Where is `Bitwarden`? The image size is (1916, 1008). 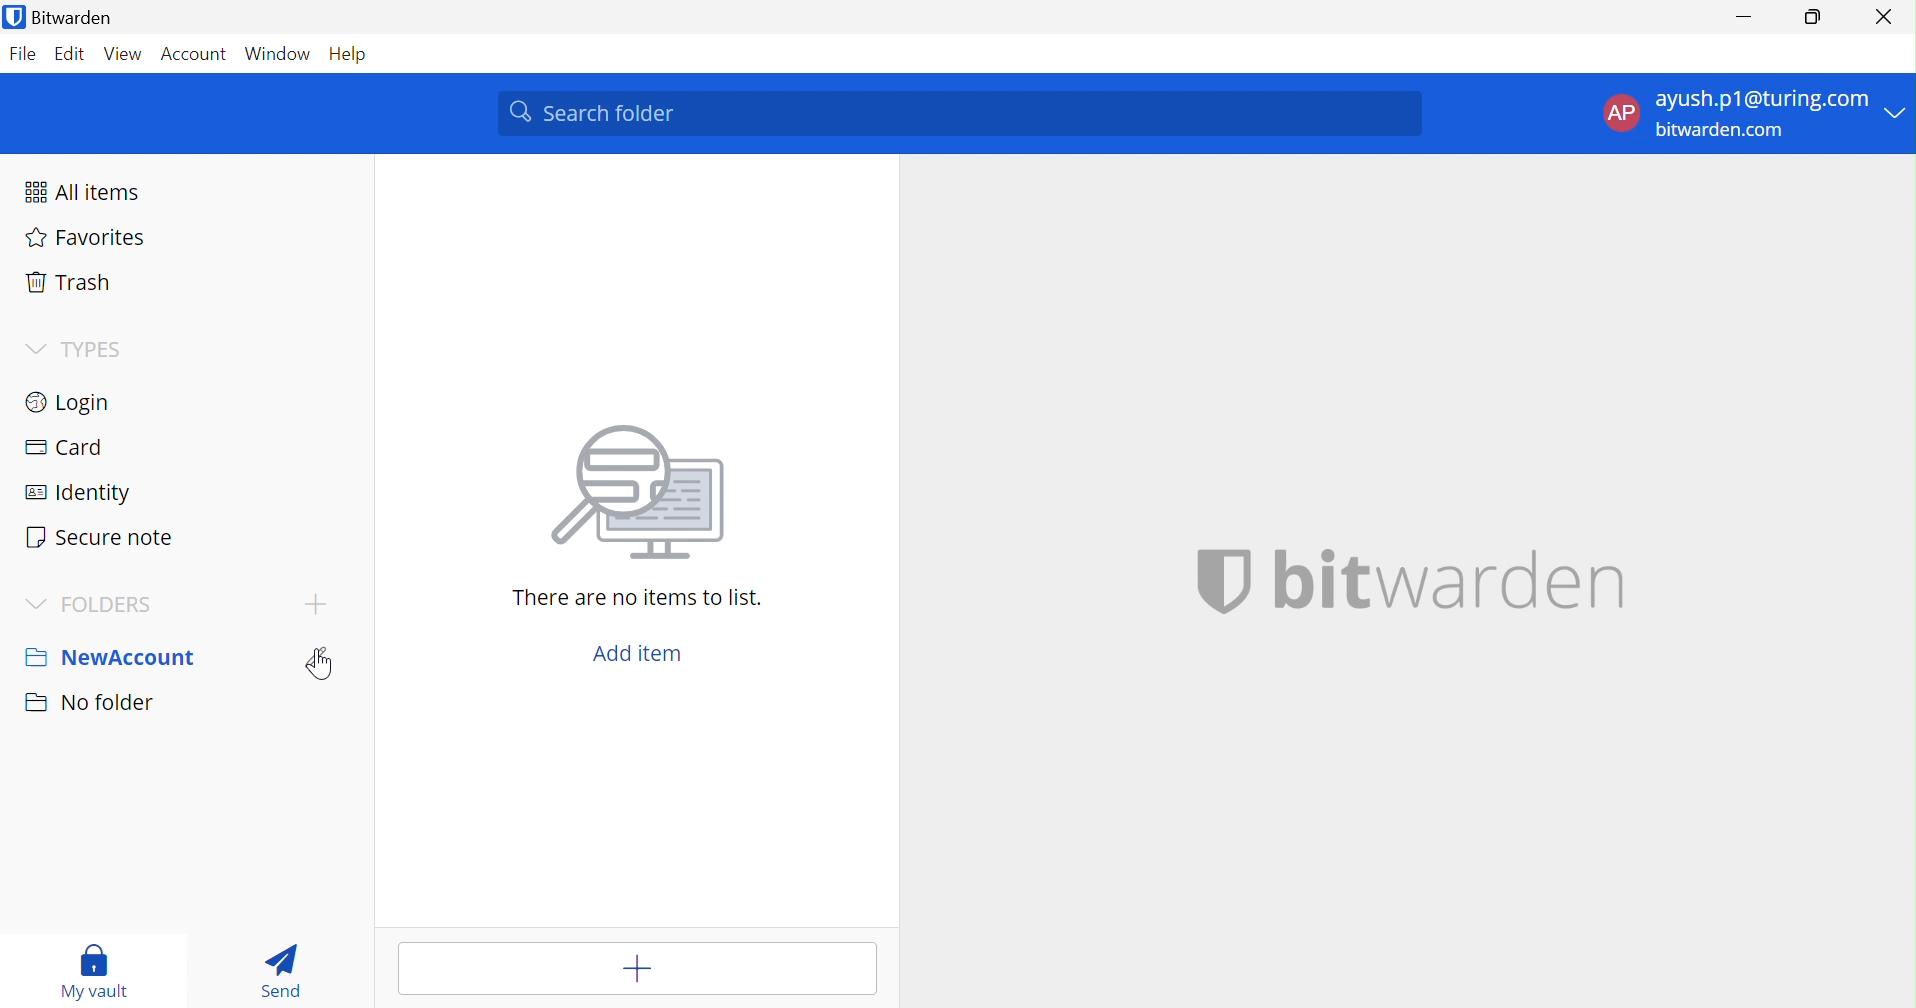
Bitwarden is located at coordinates (64, 18).